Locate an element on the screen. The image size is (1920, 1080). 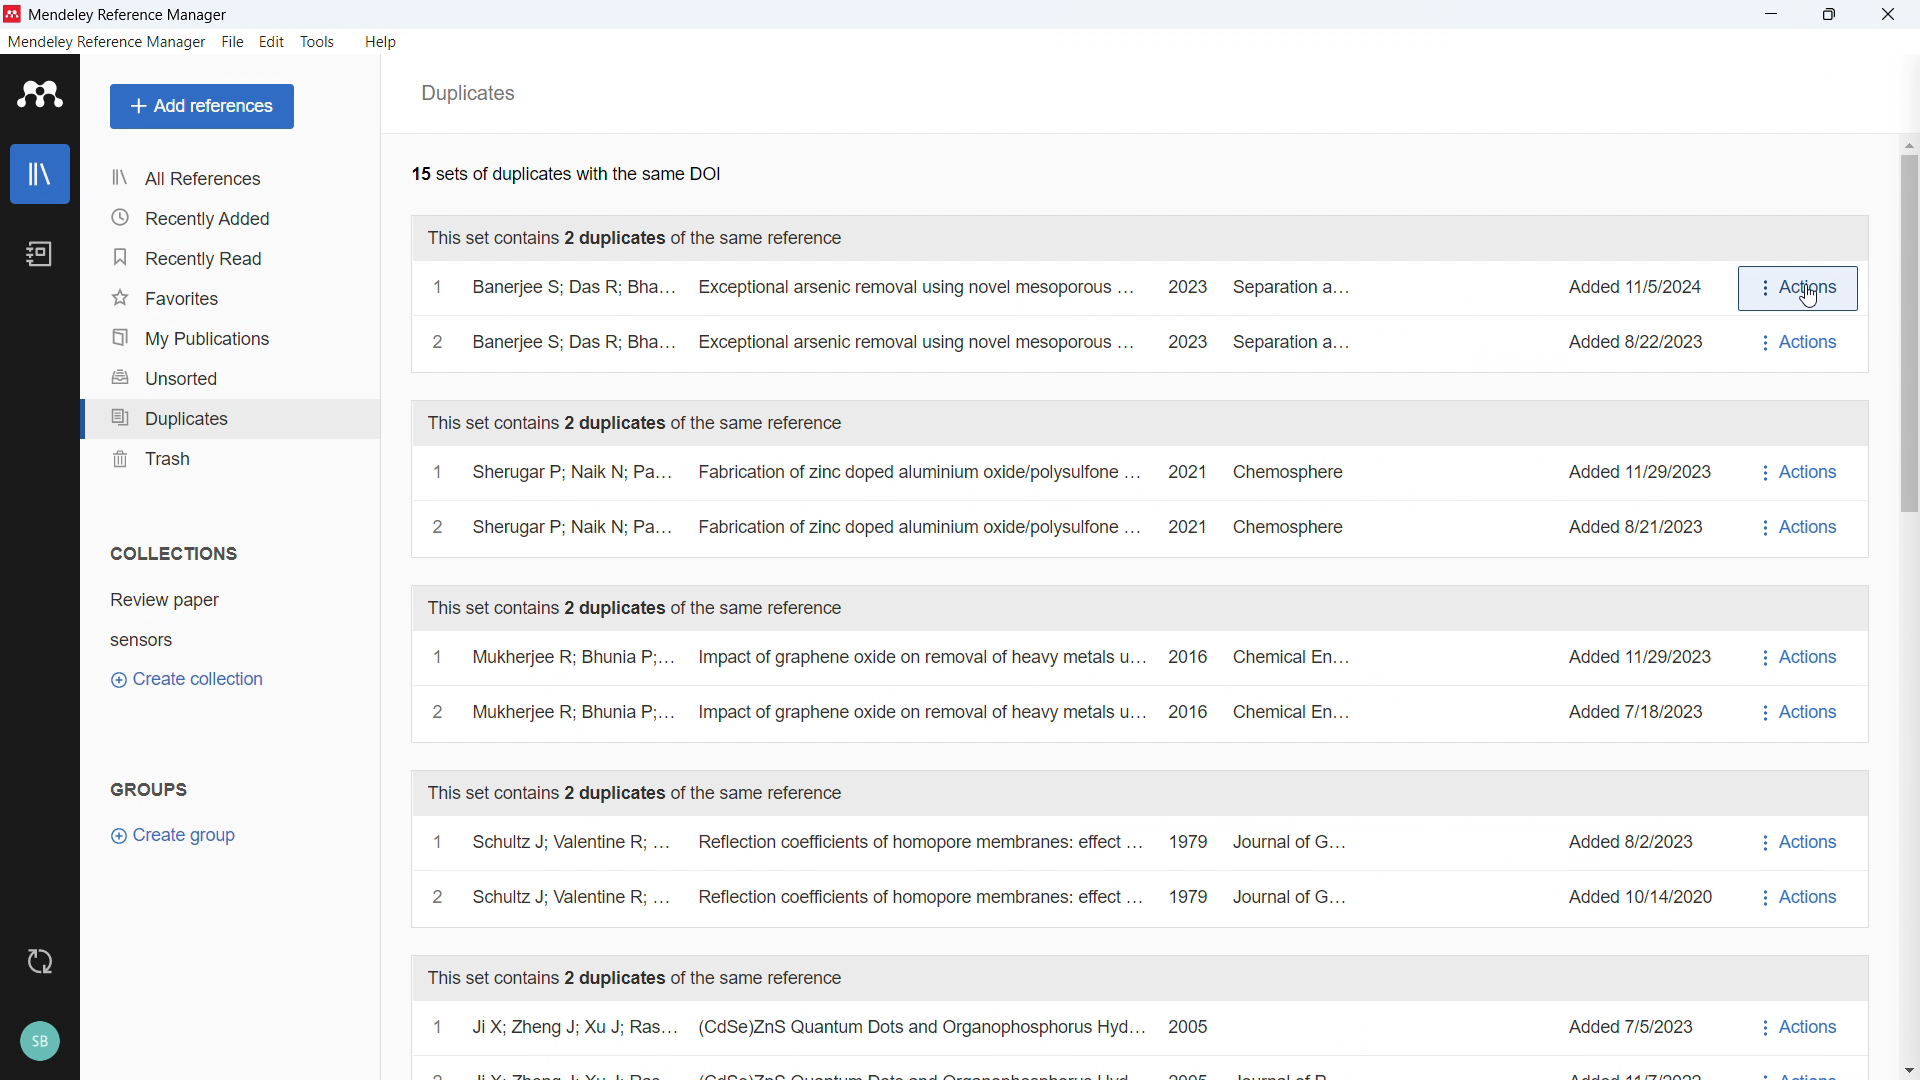
My publications  is located at coordinates (228, 337).